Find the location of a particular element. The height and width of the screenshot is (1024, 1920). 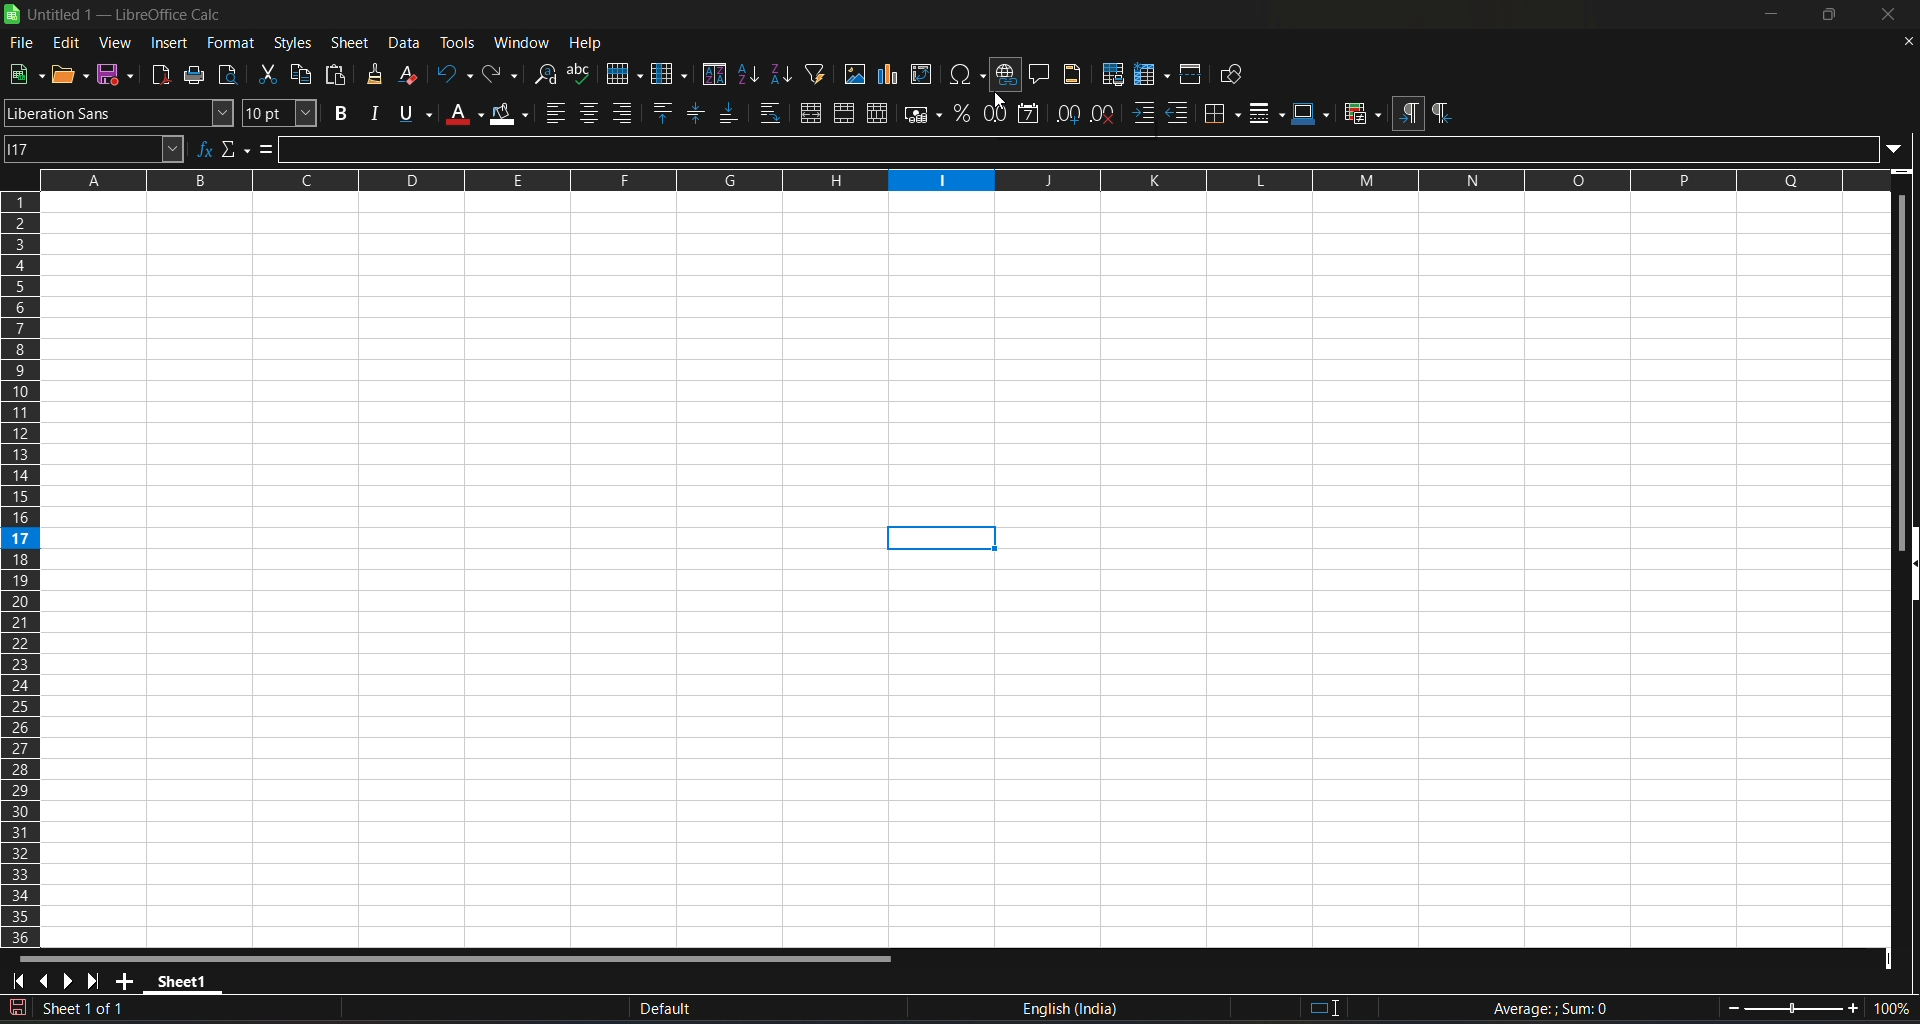

text language  is located at coordinates (1148, 1009).